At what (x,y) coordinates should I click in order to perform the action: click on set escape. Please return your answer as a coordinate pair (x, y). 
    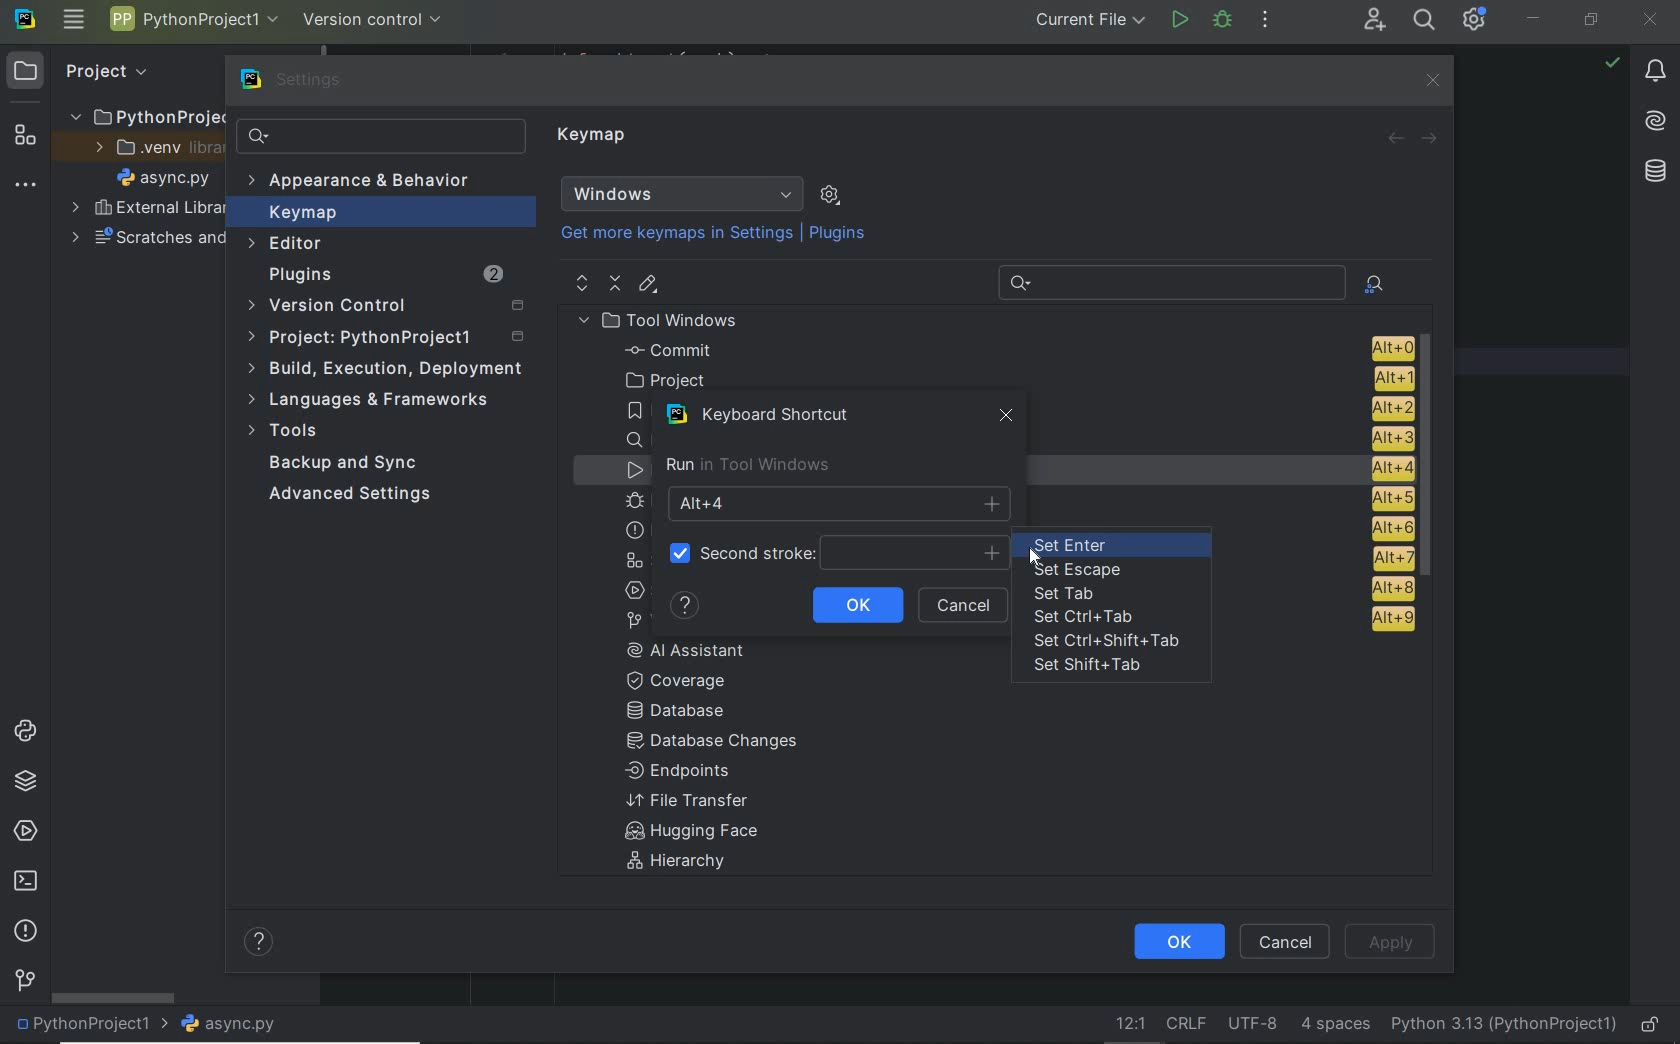
    Looking at the image, I should click on (1081, 571).